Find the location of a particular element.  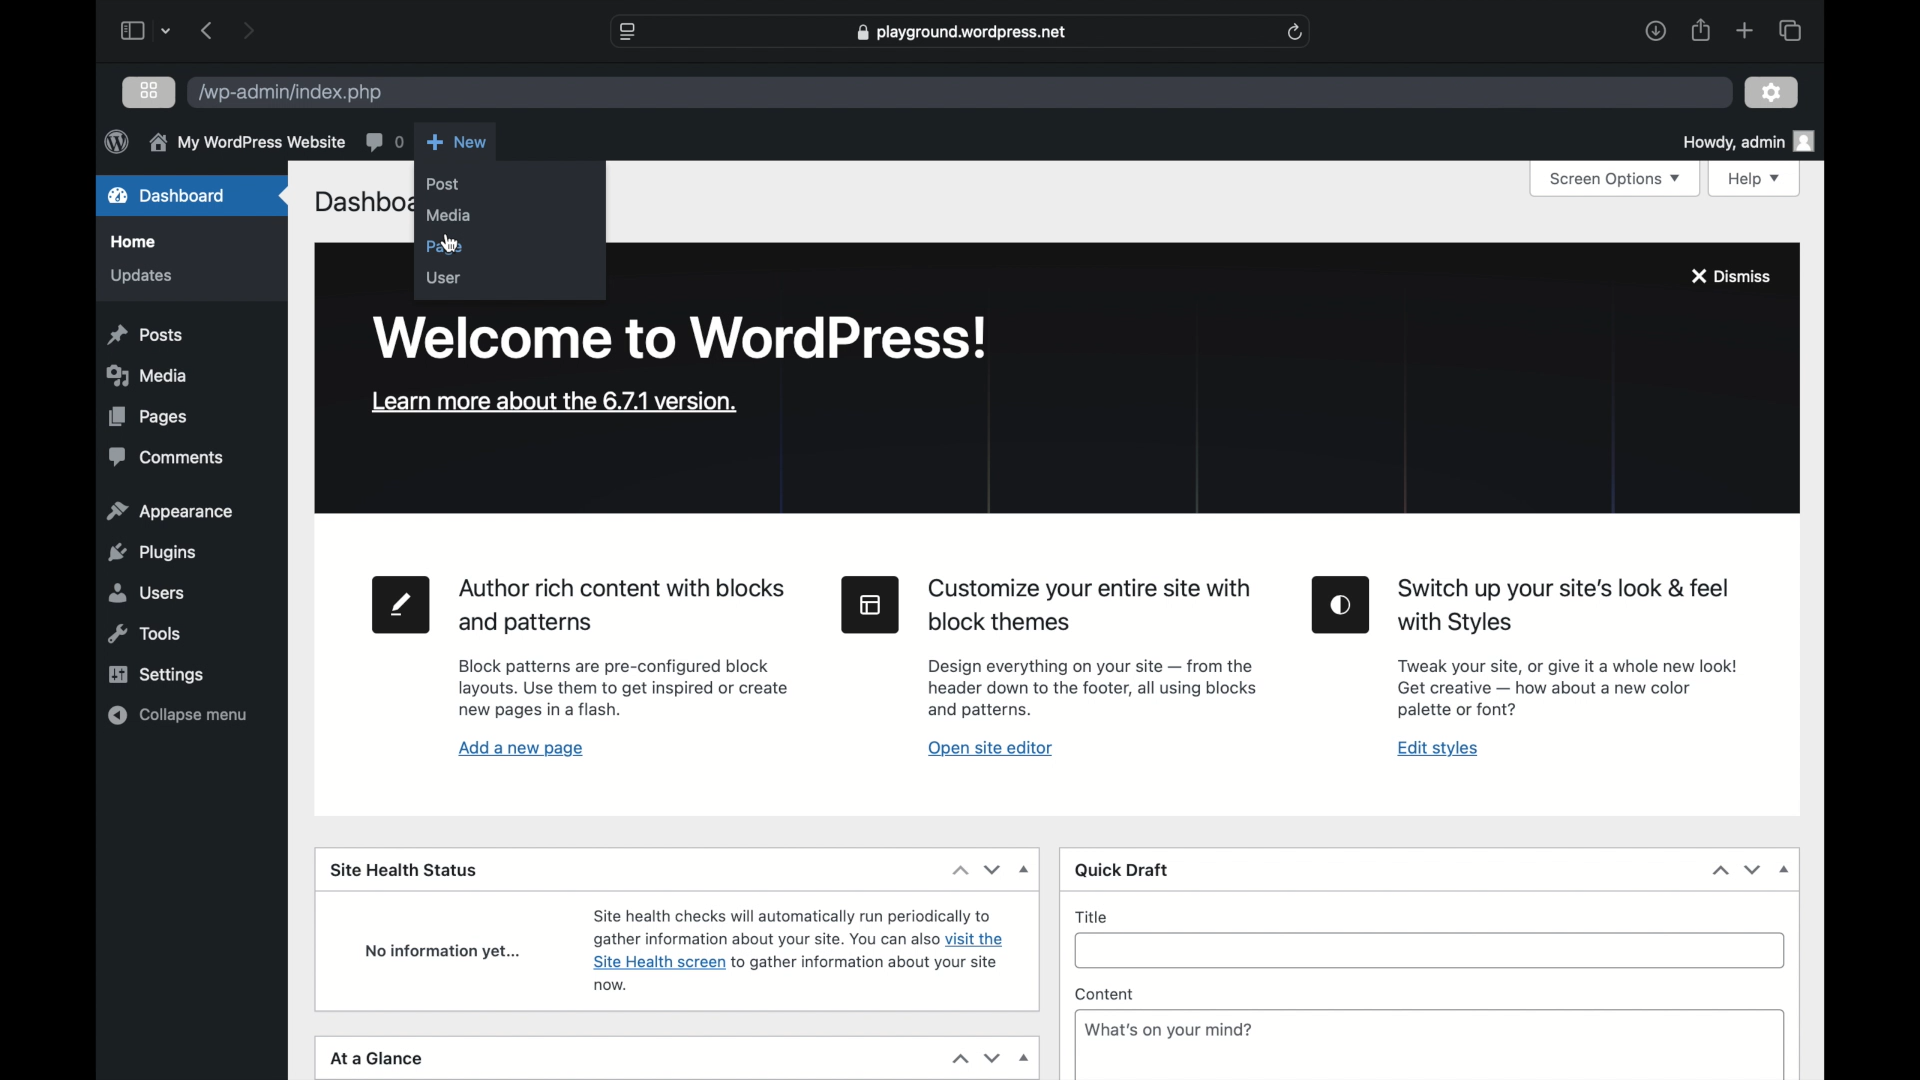

dropdown is located at coordinates (1784, 870).